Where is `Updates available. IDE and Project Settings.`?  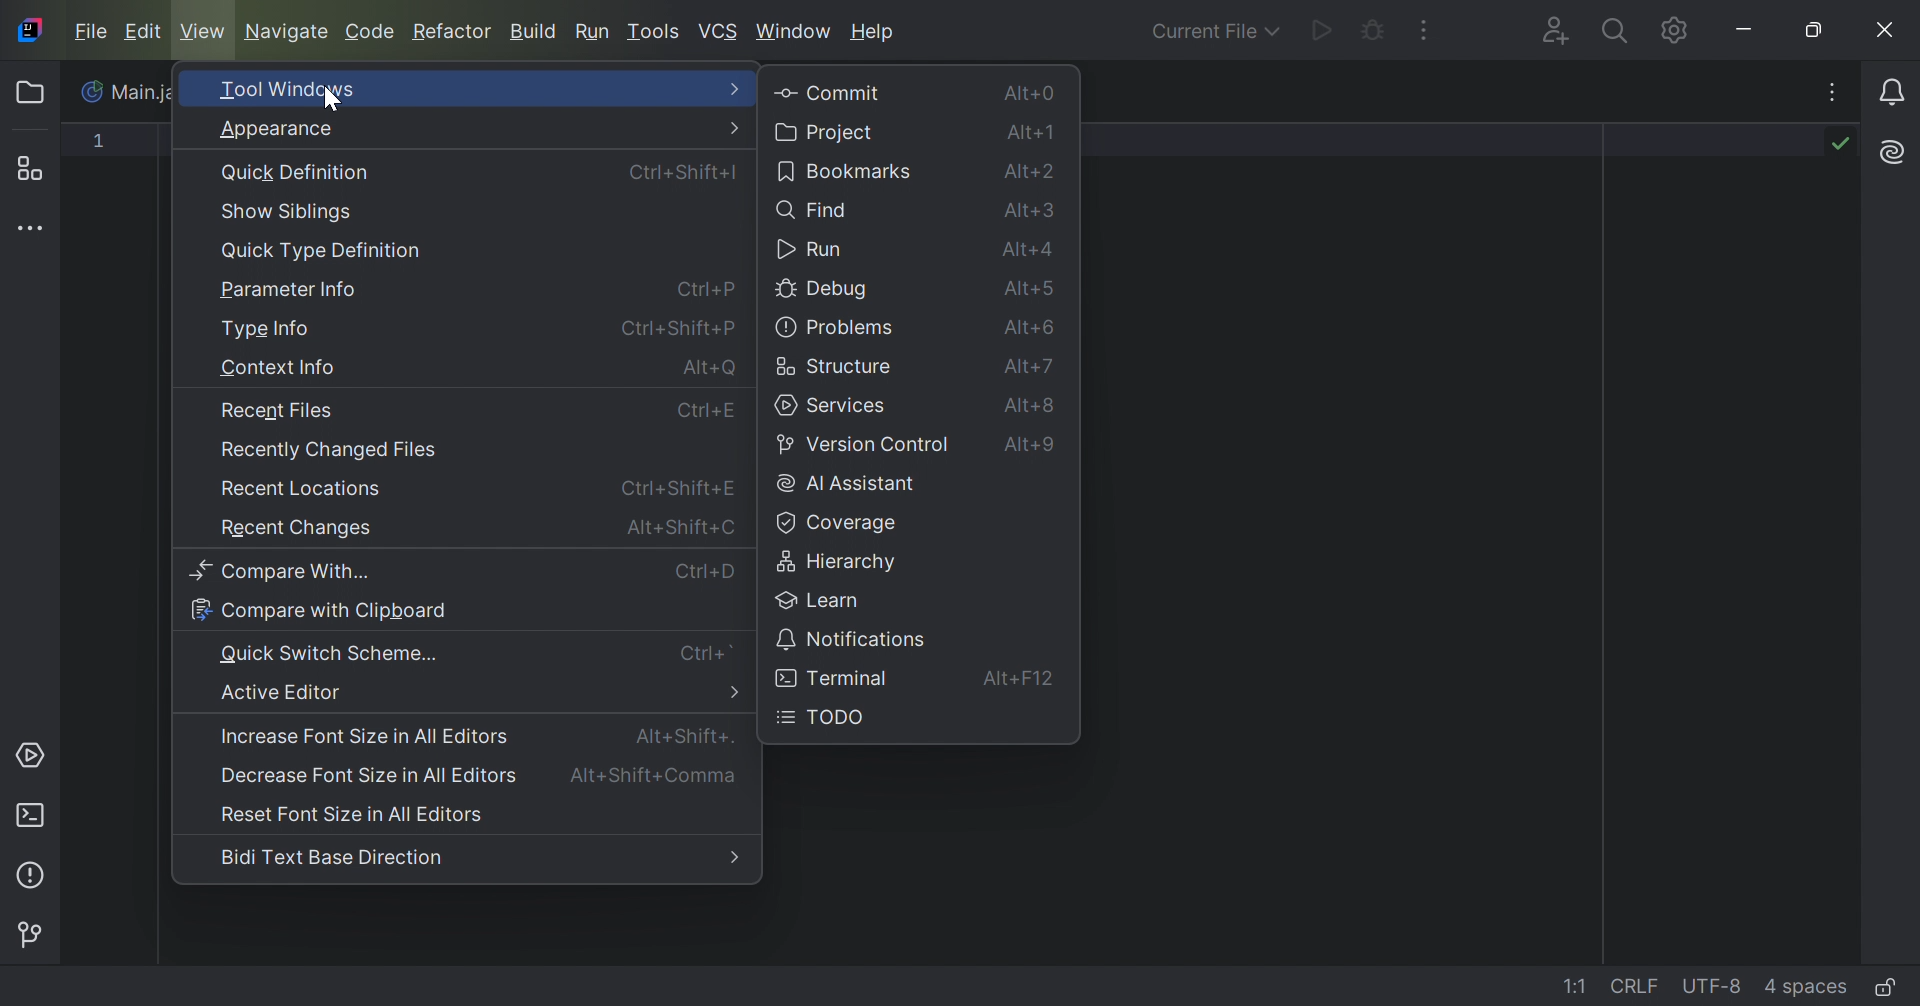 Updates available. IDE and Project Settings. is located at coordinates (1647, 30).